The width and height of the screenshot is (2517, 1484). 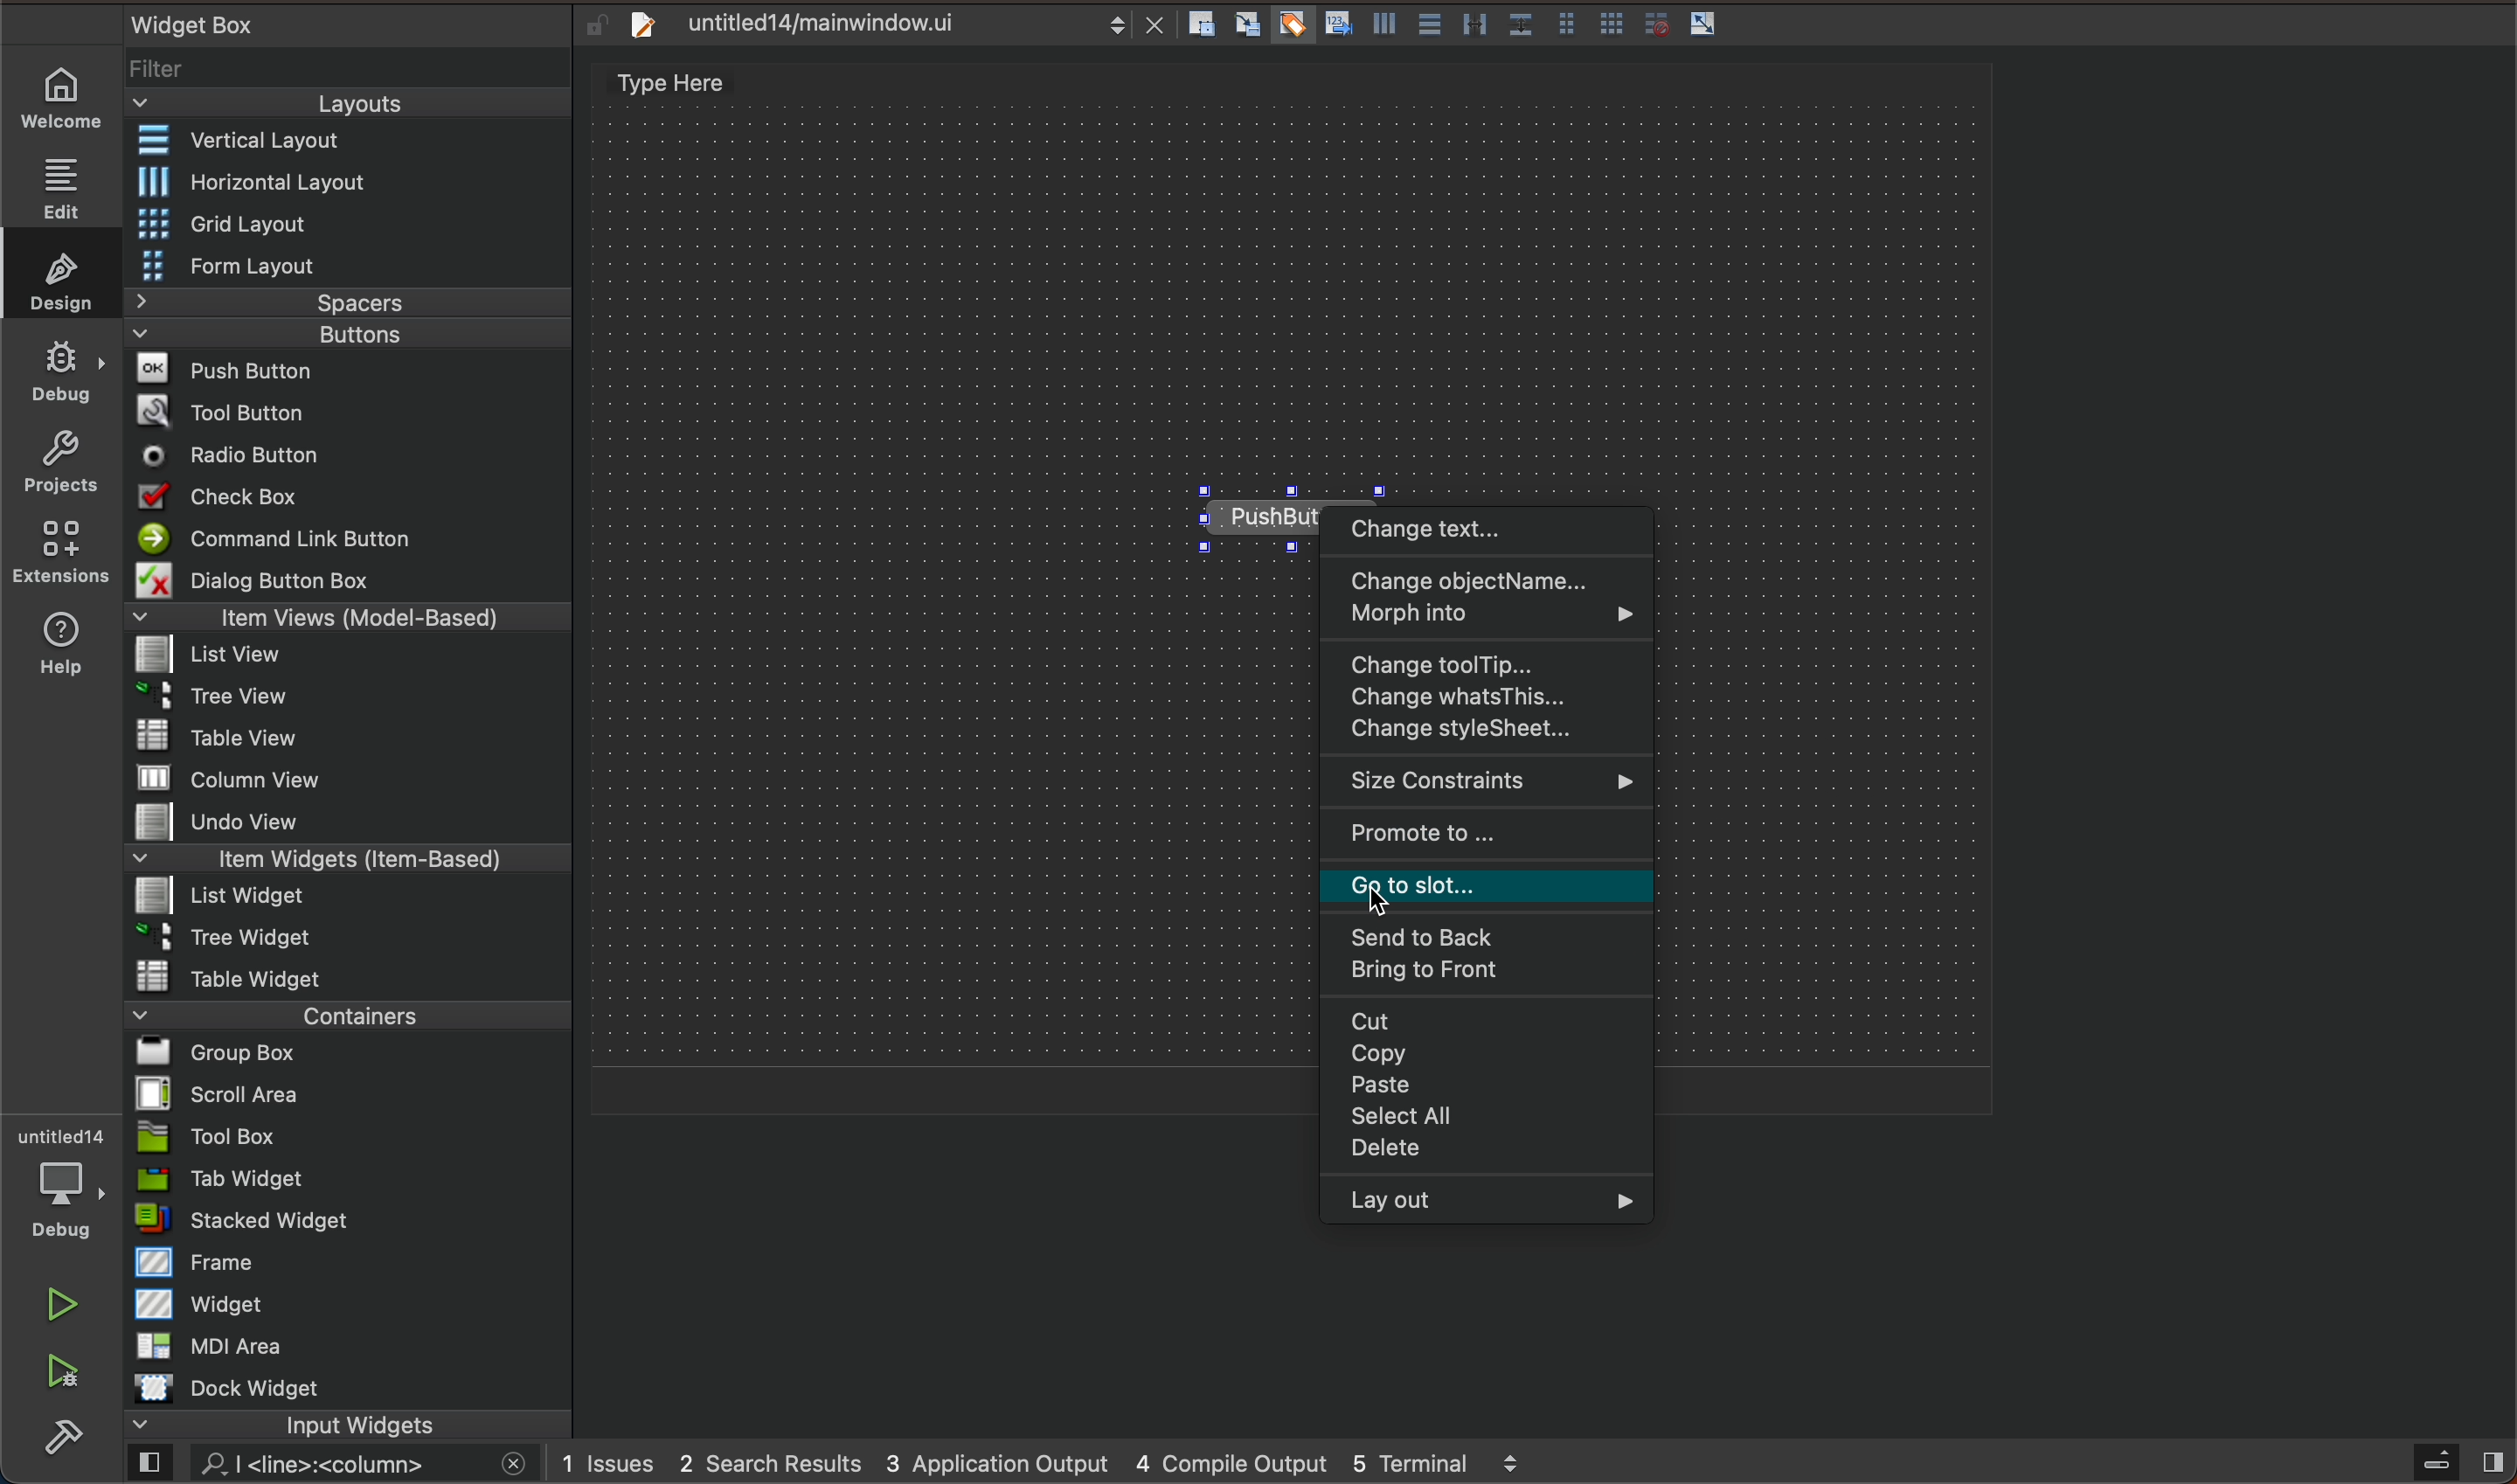 I want to click on input widget, so click(x=332, y=1425).